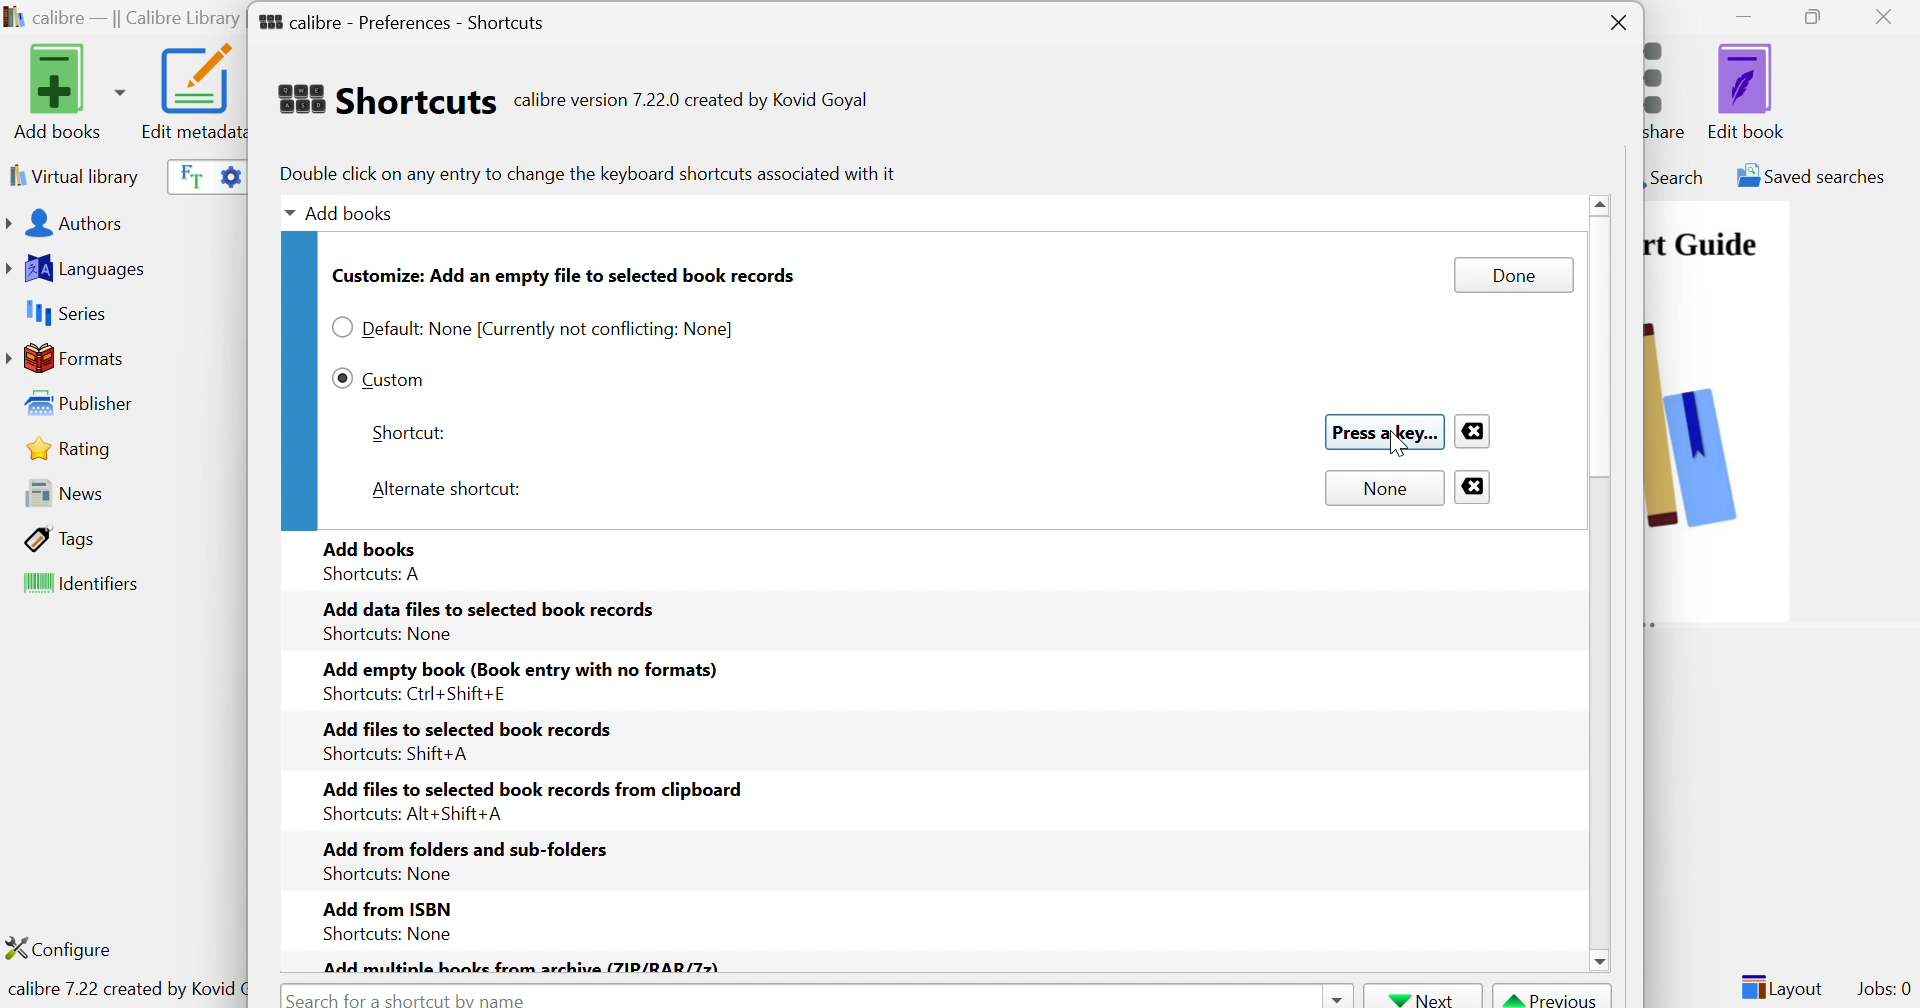 The image size is (1920, 1008). I want to click on Tags, so click(61, 538).